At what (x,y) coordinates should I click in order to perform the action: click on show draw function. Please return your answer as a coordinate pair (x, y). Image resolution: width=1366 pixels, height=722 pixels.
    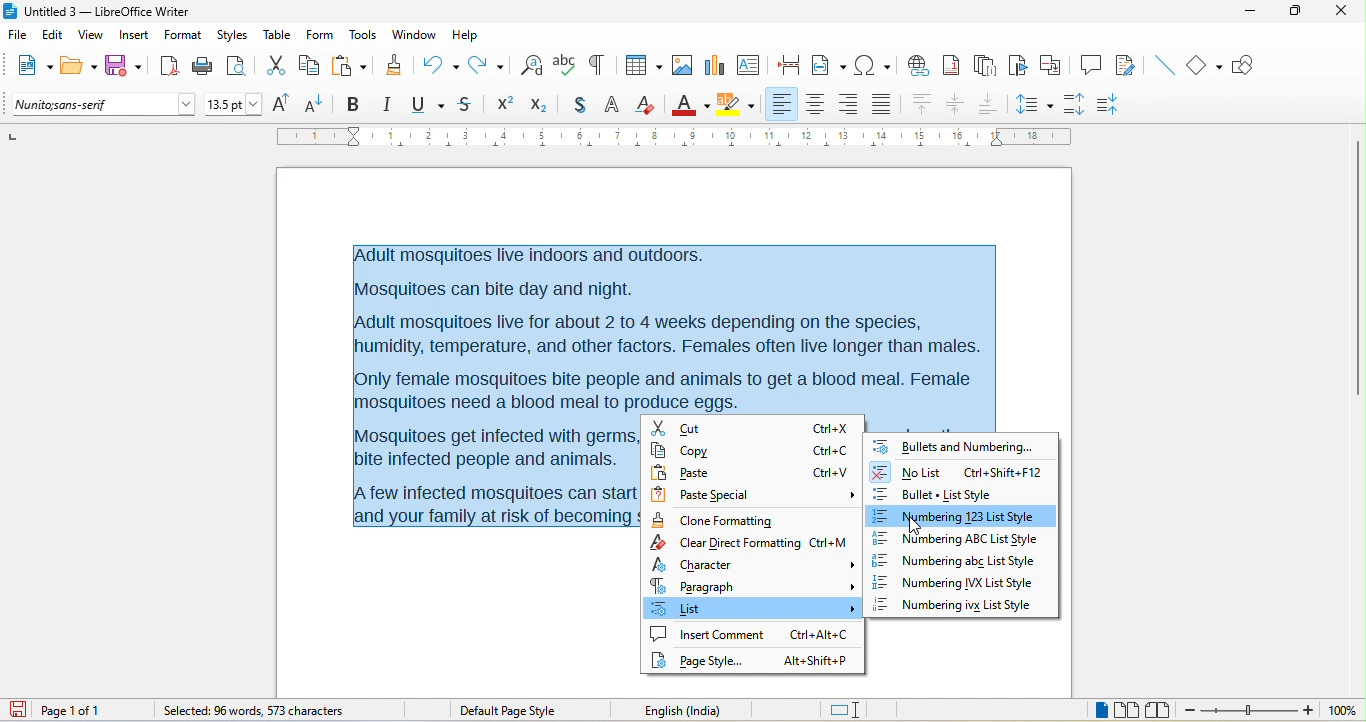
    Looking at the image, I should click on (1252, 69).